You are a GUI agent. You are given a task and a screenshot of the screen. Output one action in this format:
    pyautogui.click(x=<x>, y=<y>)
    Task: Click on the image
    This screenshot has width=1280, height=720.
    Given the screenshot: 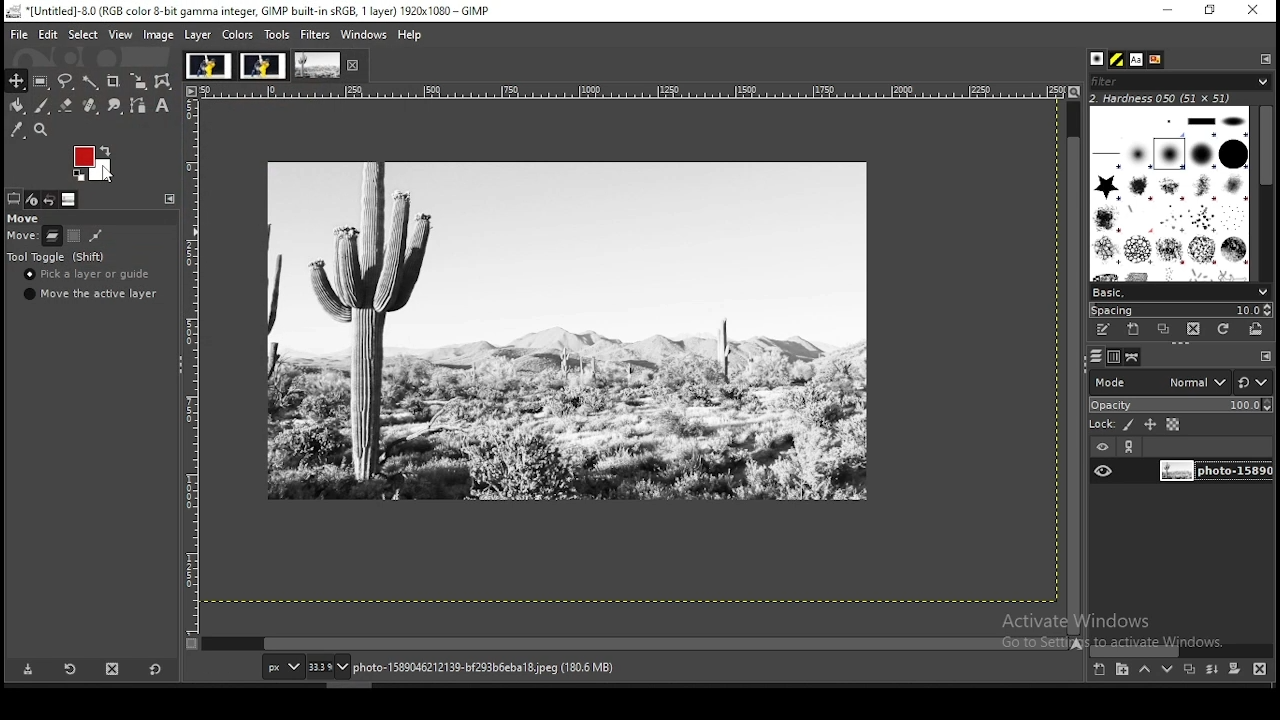 What is the action you would take?
    pyautogui.click(x=568, y=330)
    